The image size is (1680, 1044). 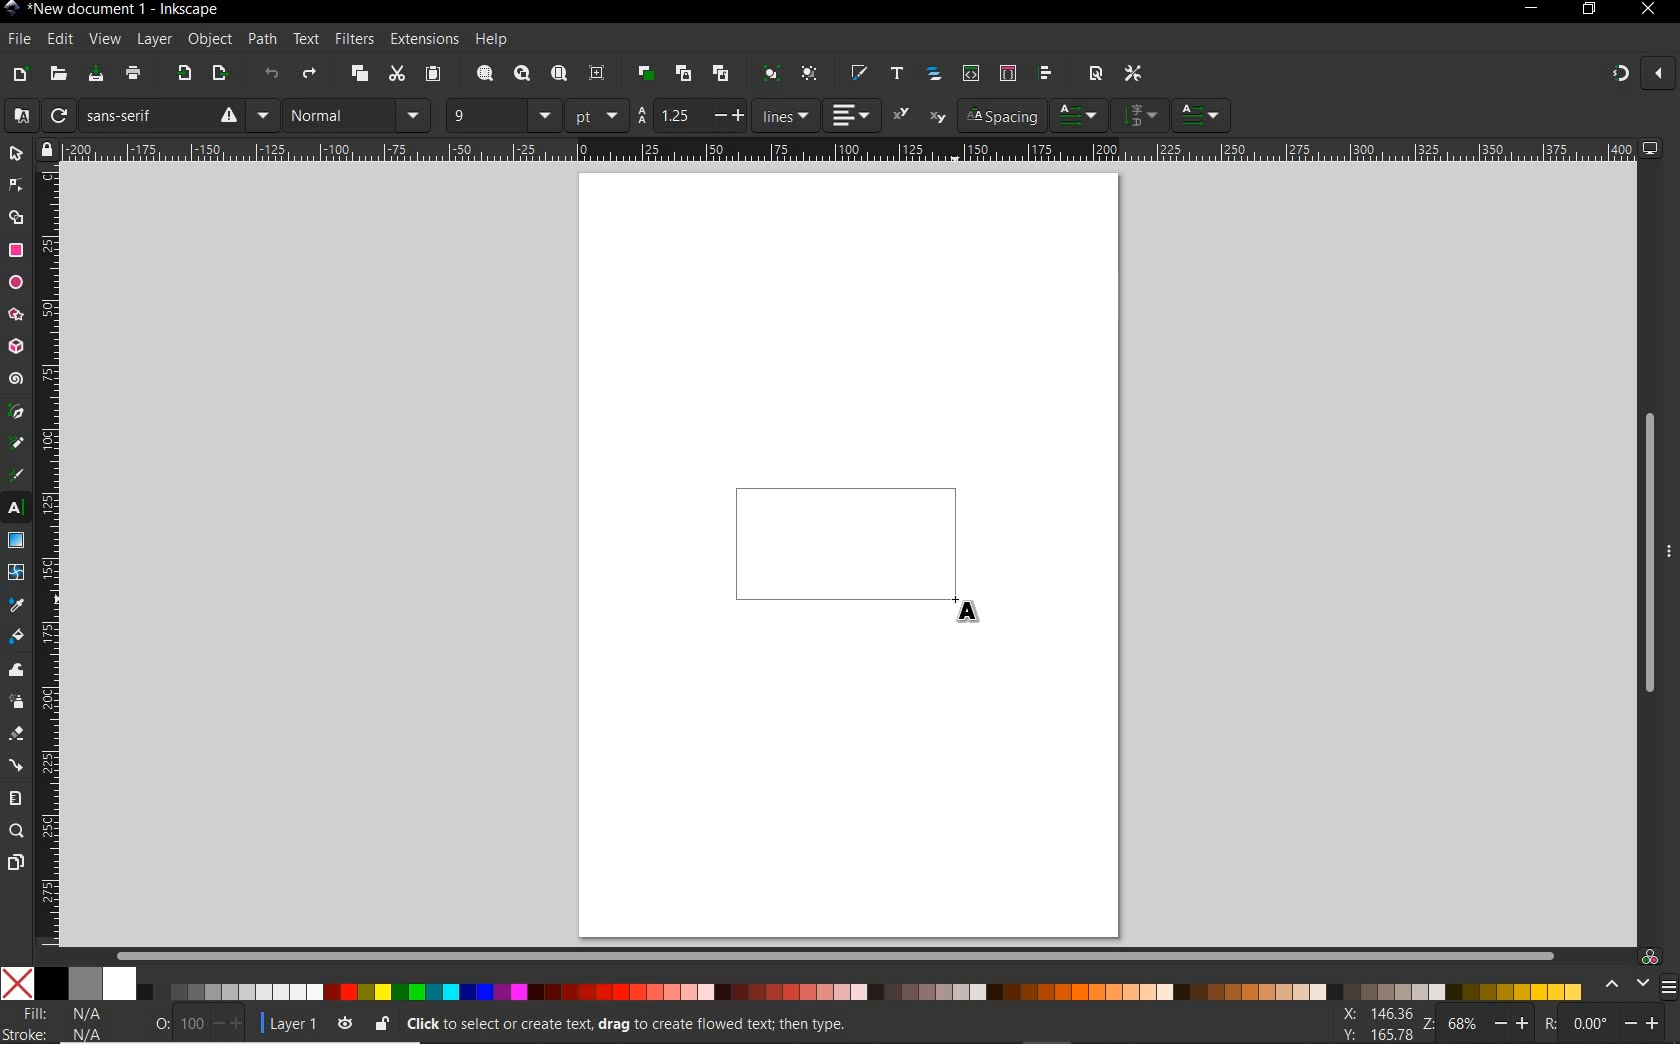 I want to click on subscript, so click(x=938, y=118).